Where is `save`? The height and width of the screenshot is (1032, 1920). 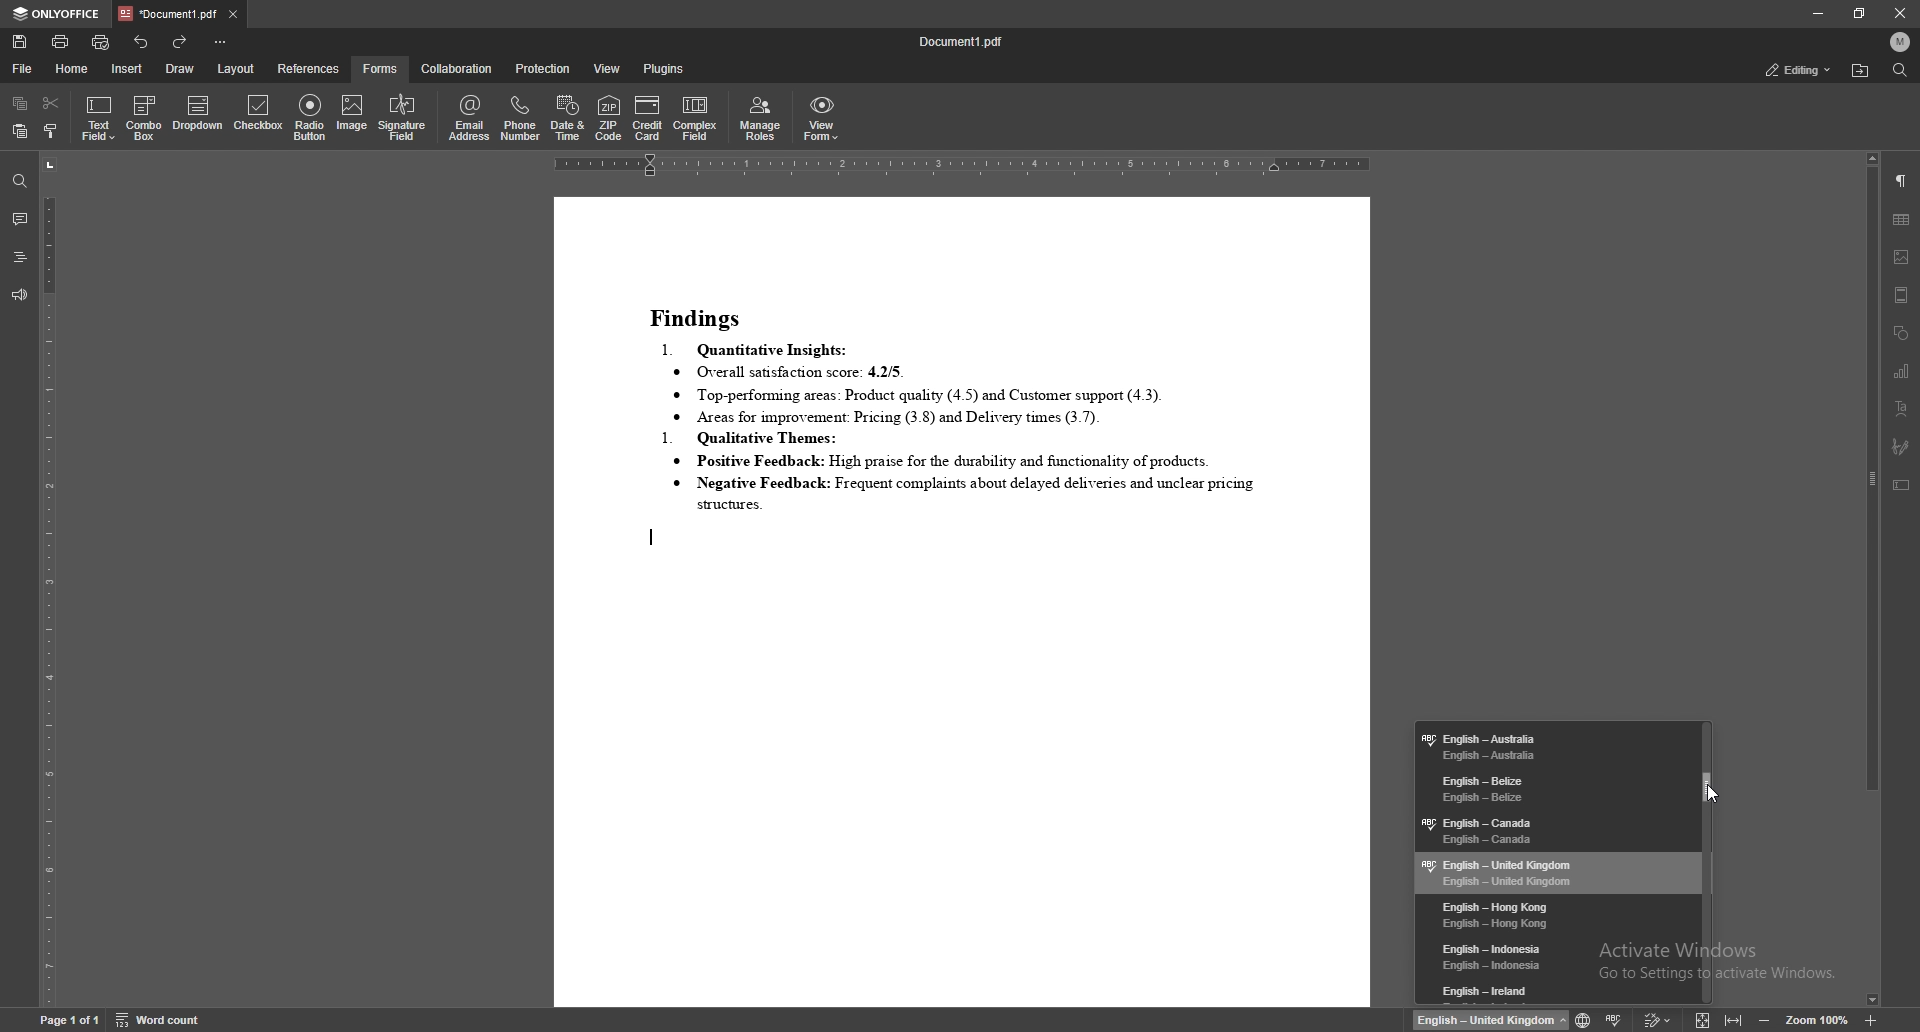
save is located at coordinates (20, 42).